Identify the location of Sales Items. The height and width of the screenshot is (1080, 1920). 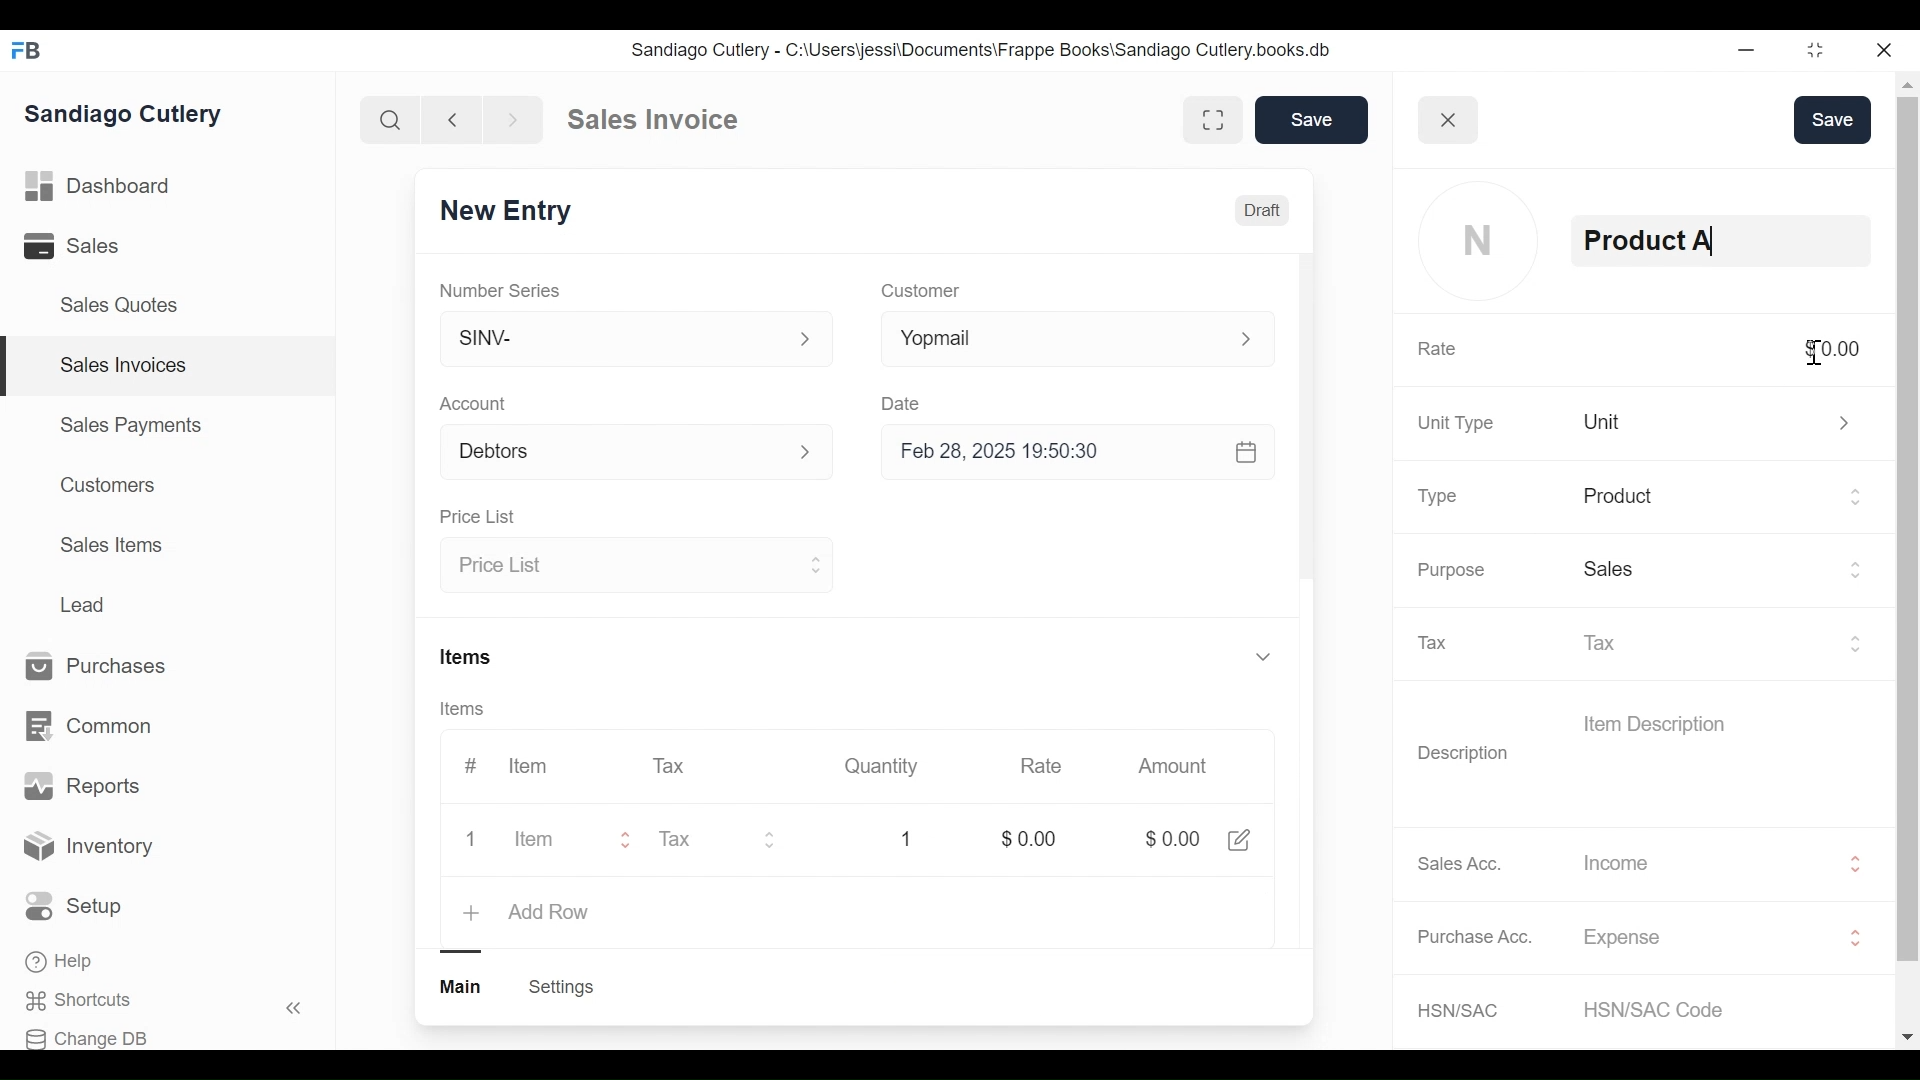
(111, 543).